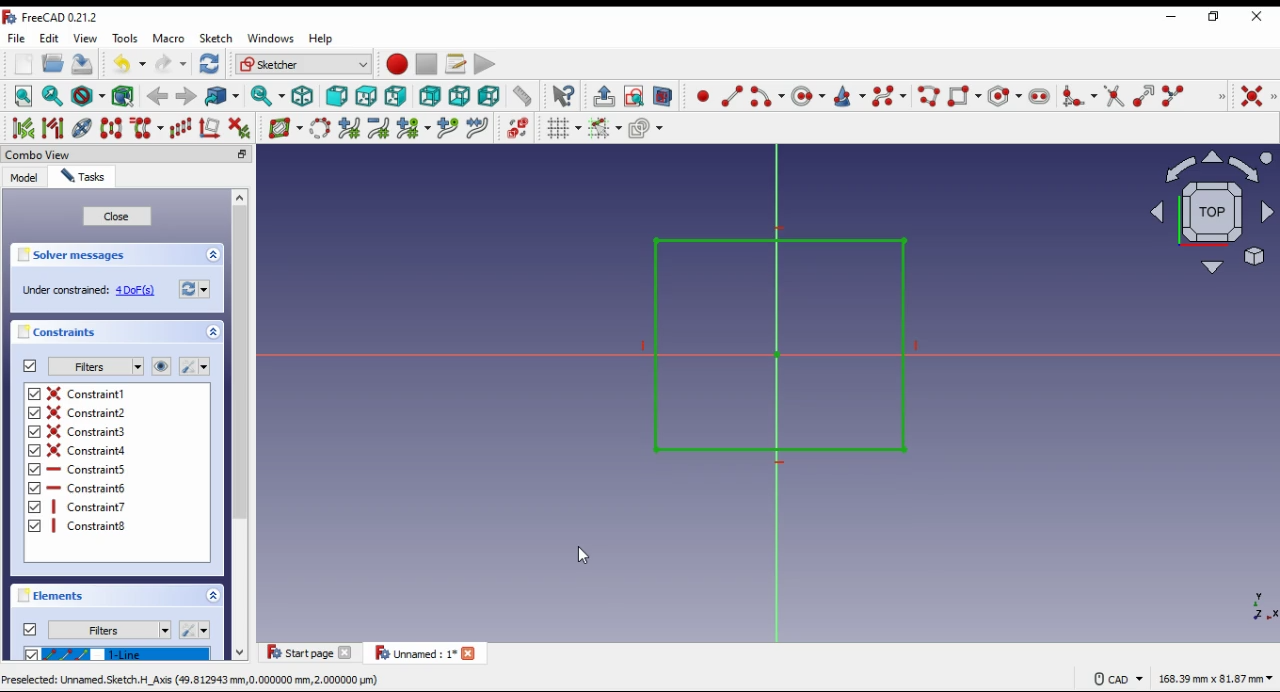 This screenshot has width=1280, height=692. Describe the element at coordinates (889, 95) in the screenshot. I see `create bspline` at that location.